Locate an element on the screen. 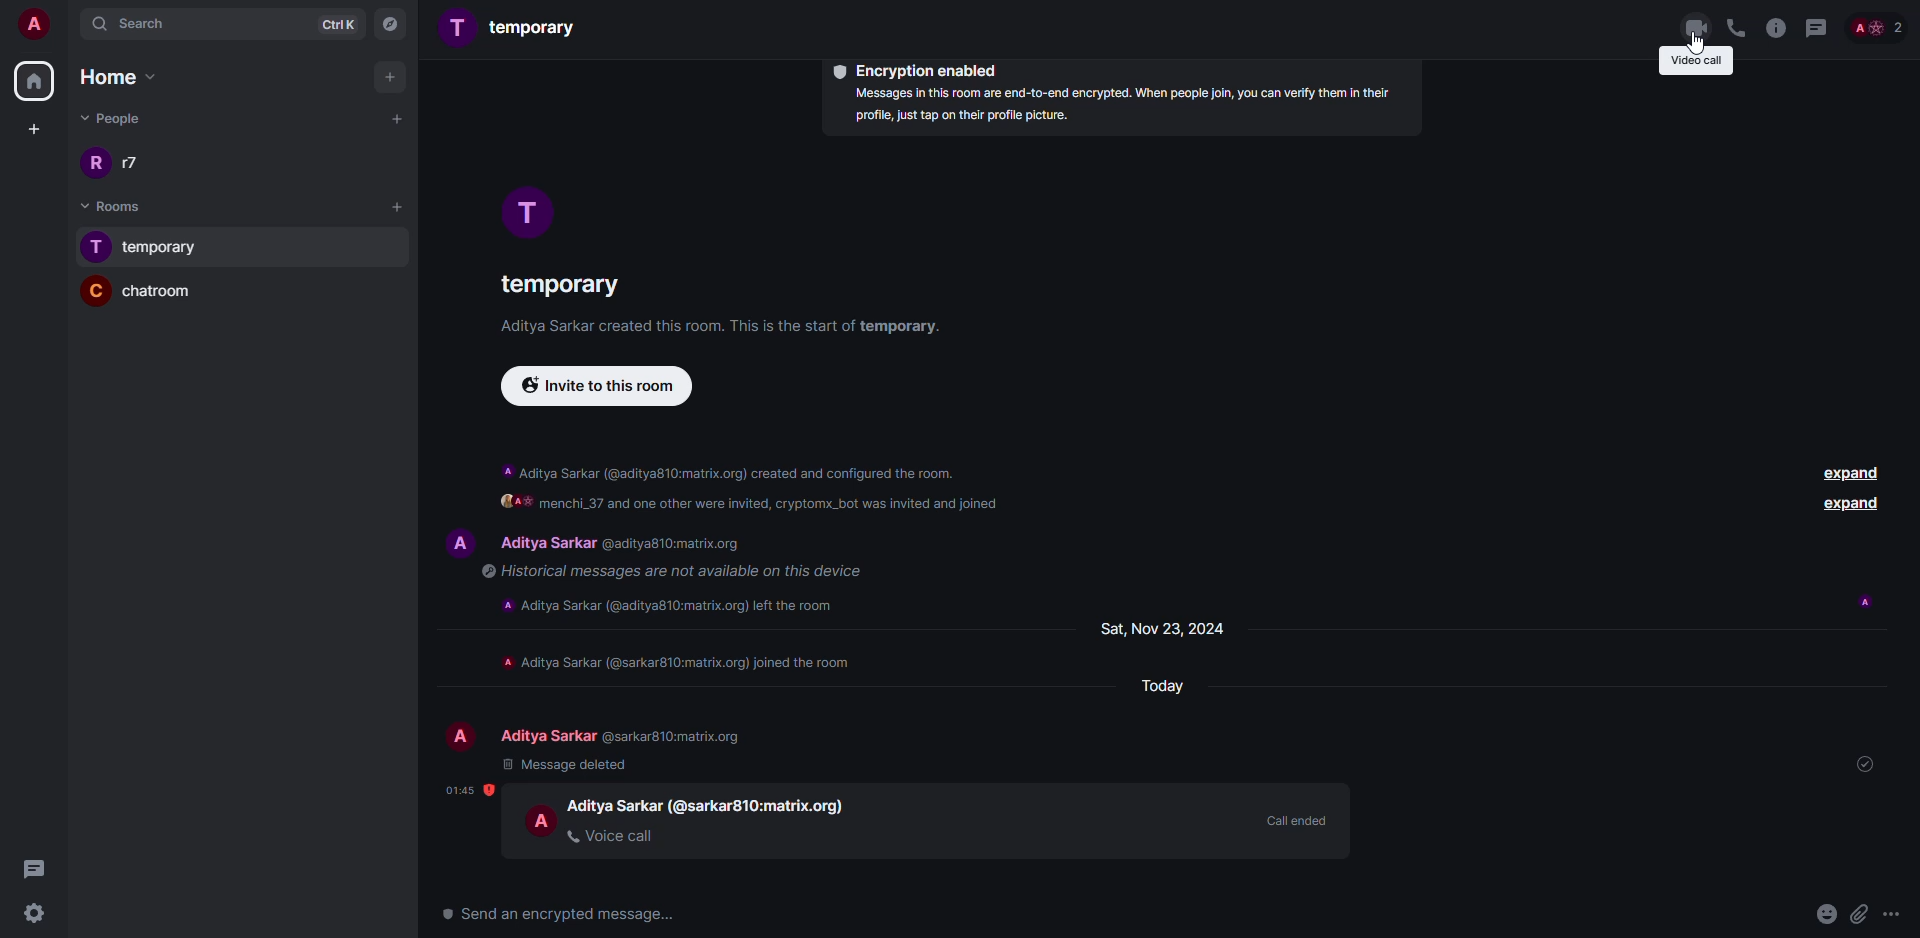  id is located at coordinates (681, 736).